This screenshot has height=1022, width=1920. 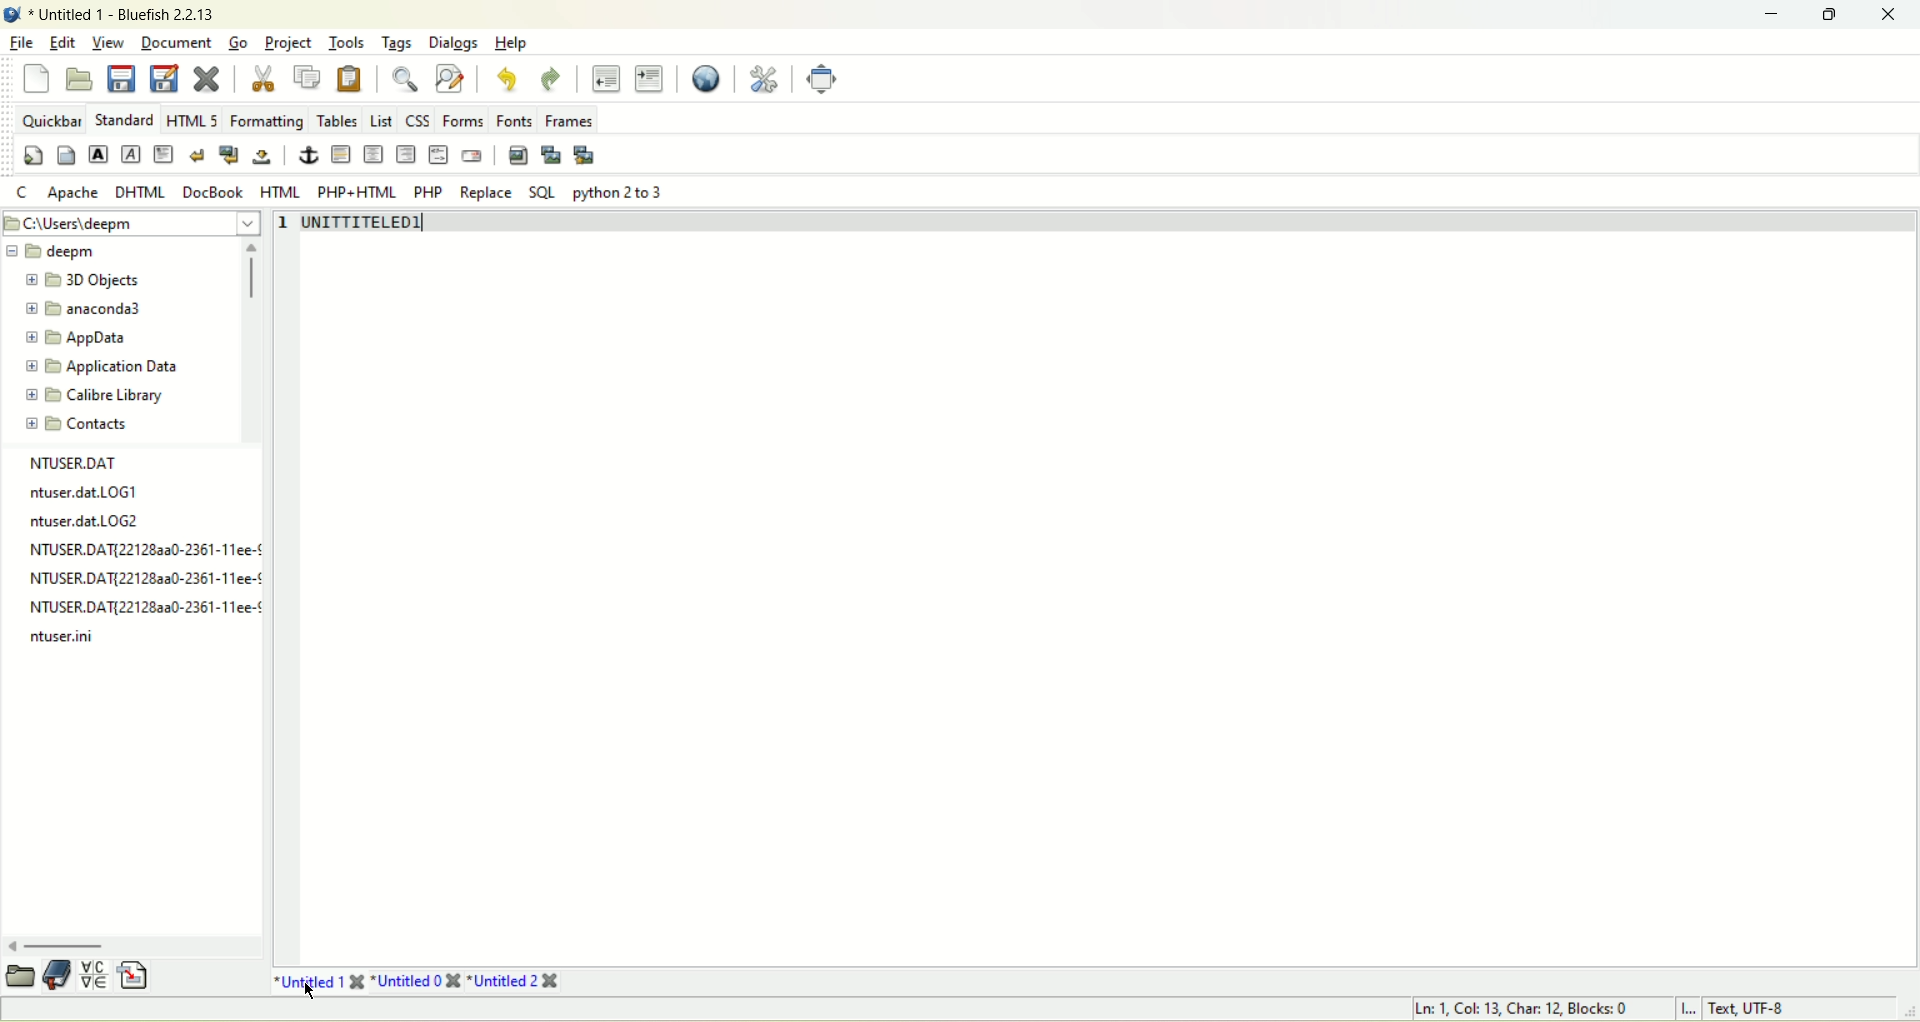 I want to click on Cc, so click(x=22, y=191).